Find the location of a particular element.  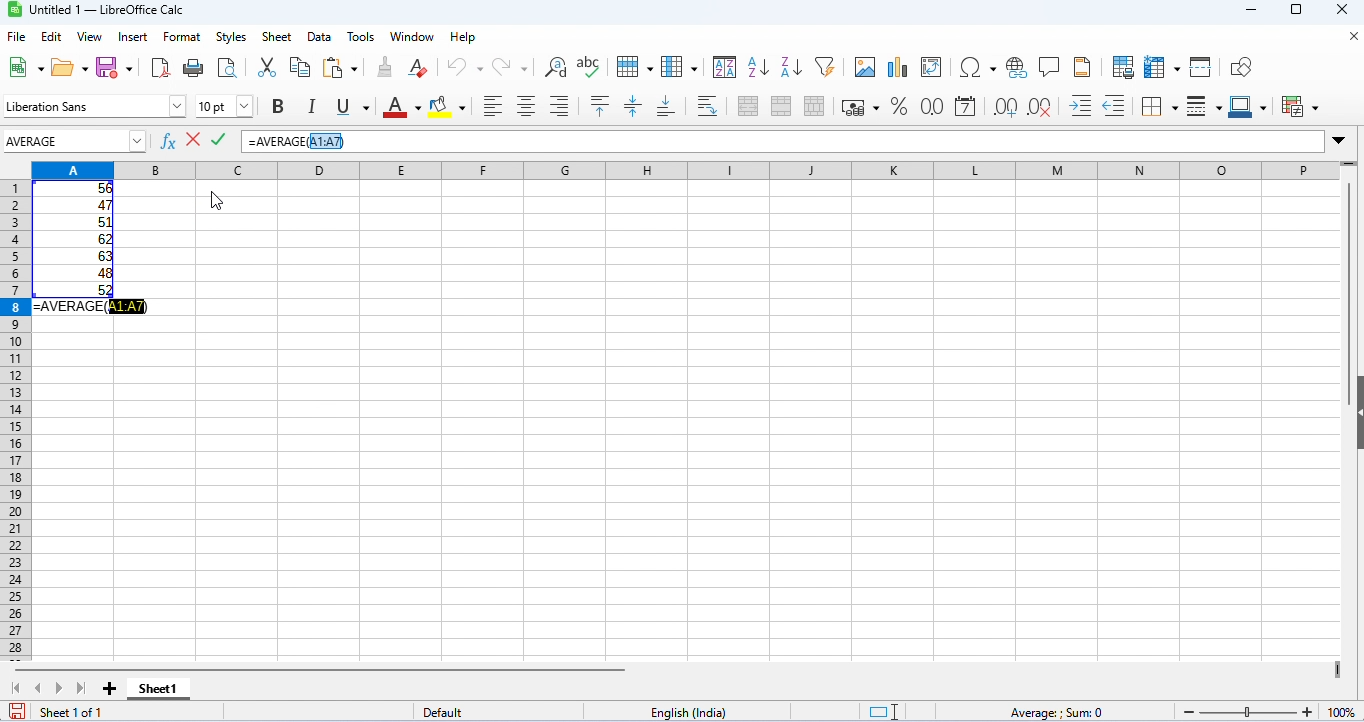

unmerge cells is located at coordinates (814, 106).